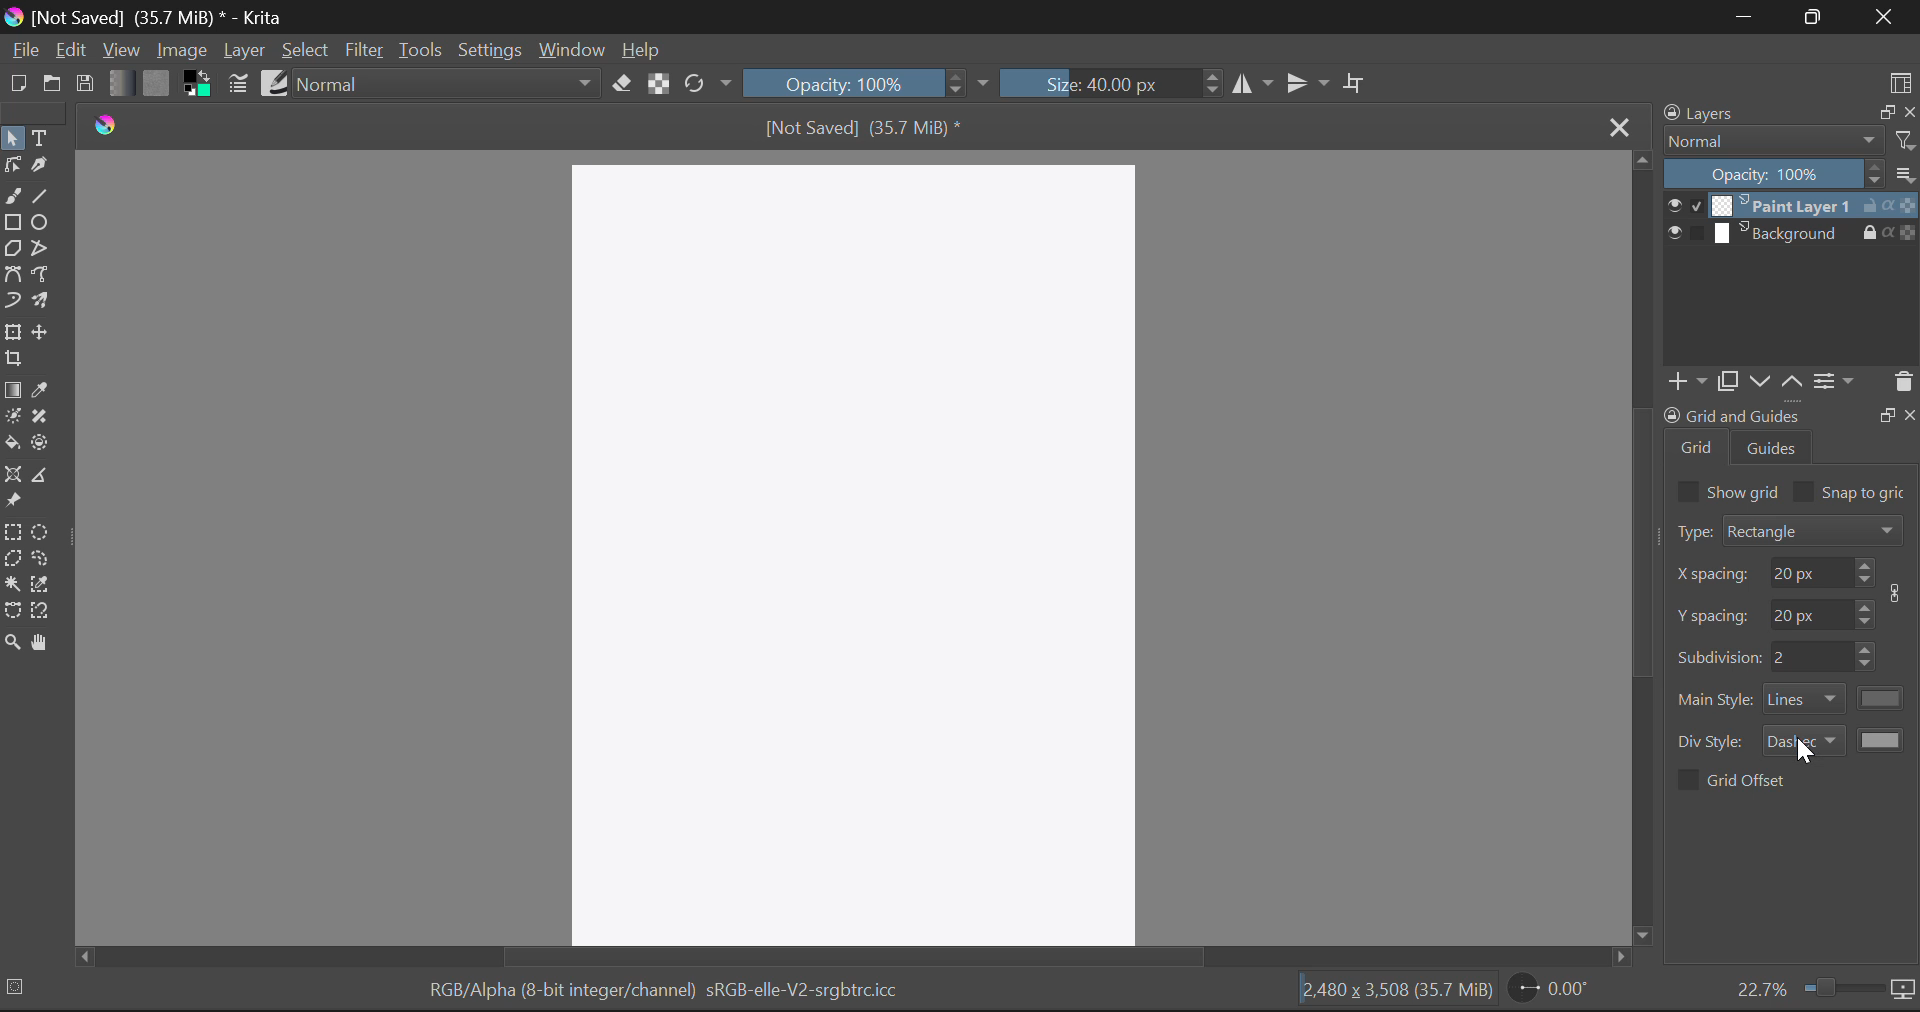  What do you see at coordinates (43, 139) in the screenshot?
I see `Text` at bounding box center [43, 139].